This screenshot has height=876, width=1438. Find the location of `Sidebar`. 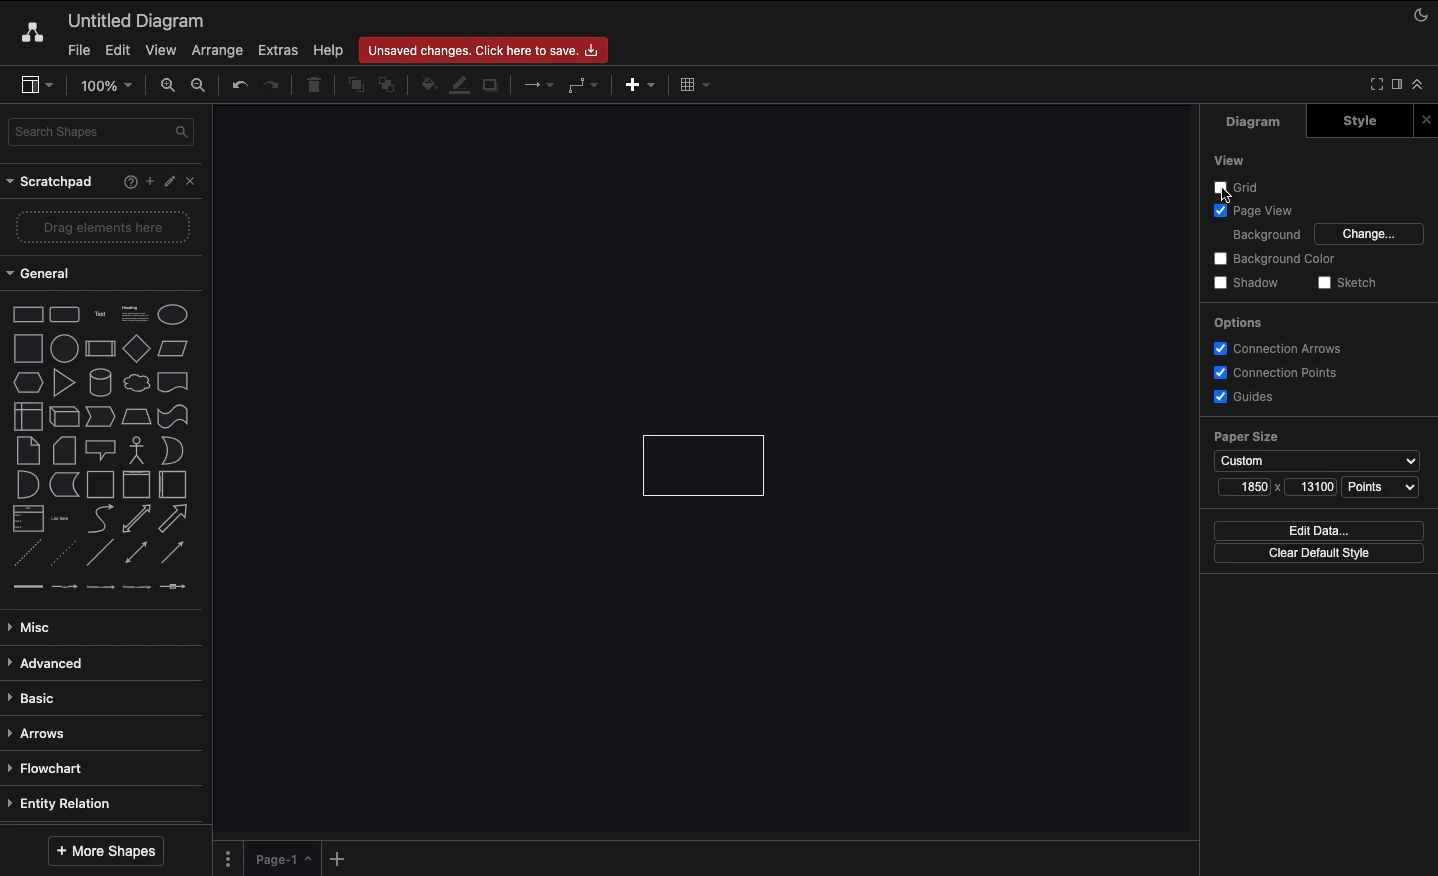

Sidebar is located at coordinates (36, 85).